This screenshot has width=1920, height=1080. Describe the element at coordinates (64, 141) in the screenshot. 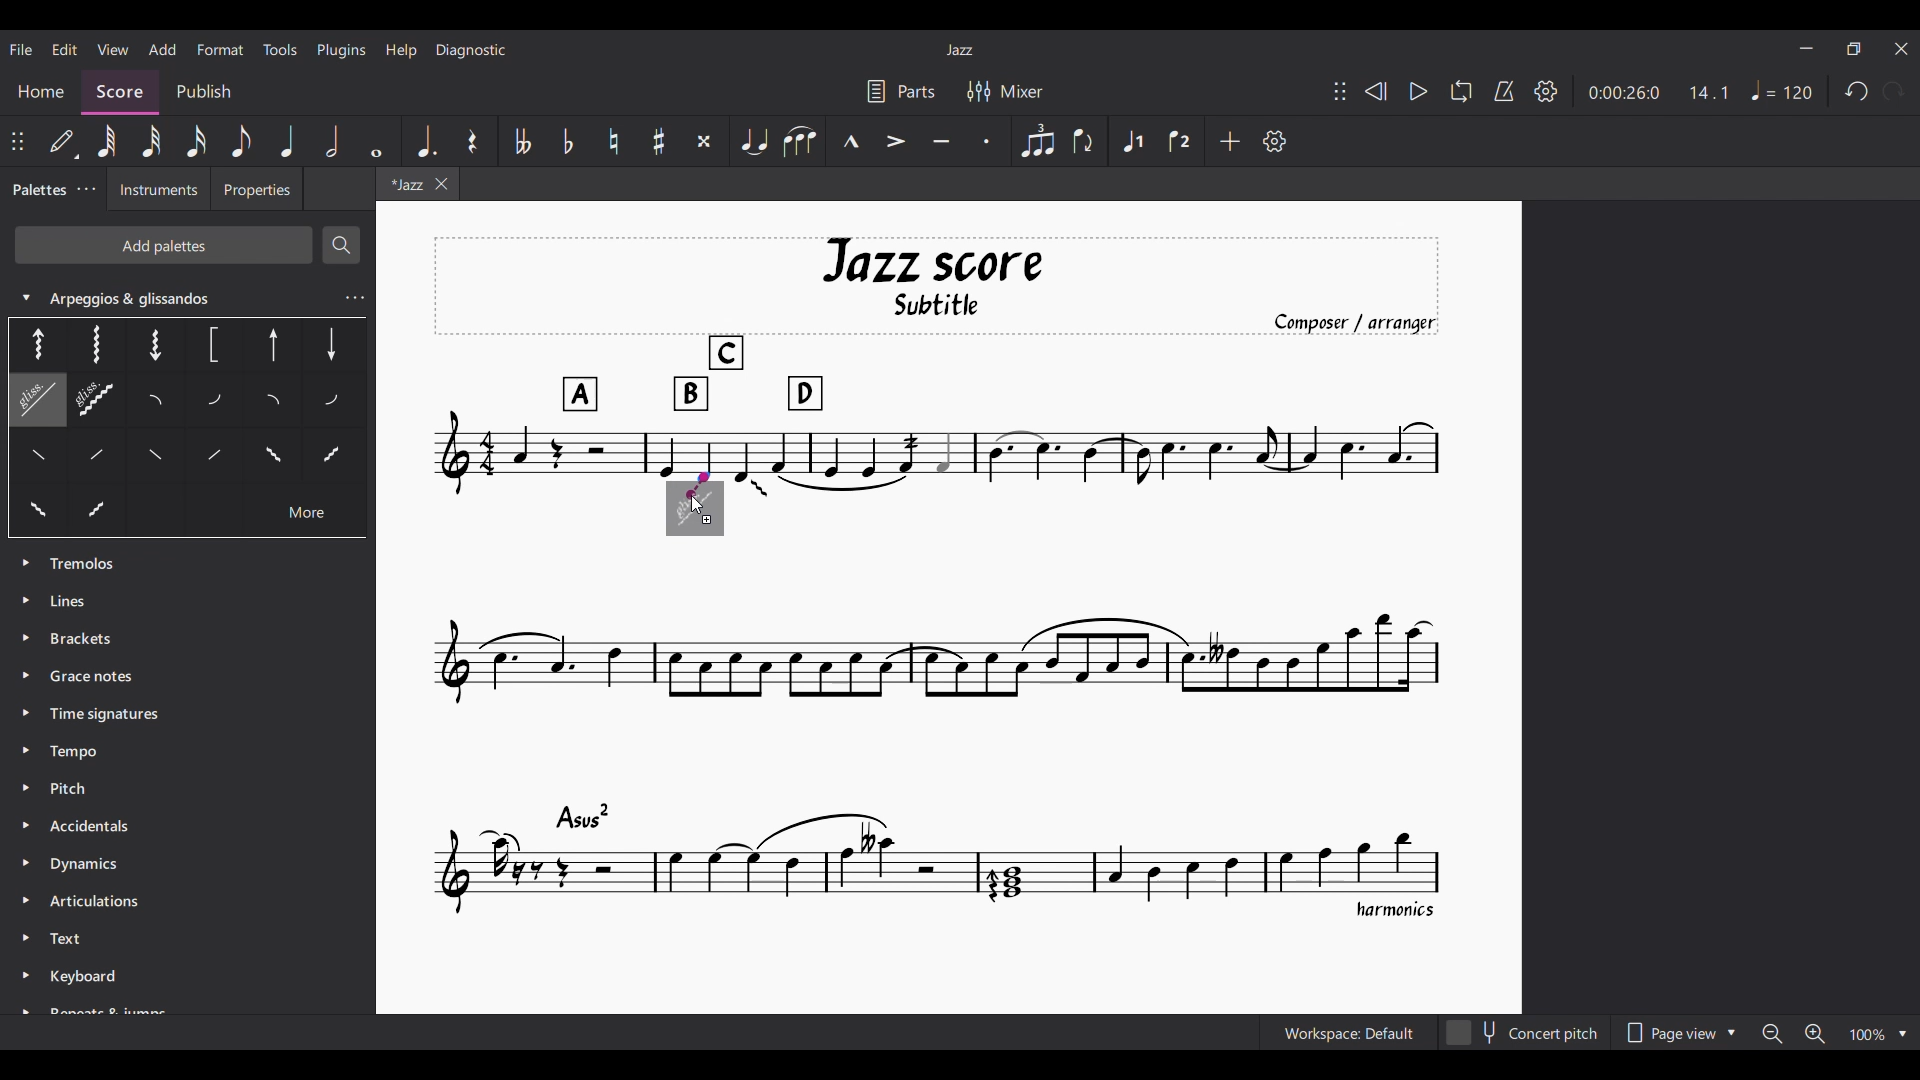

I see `Default` at that location.